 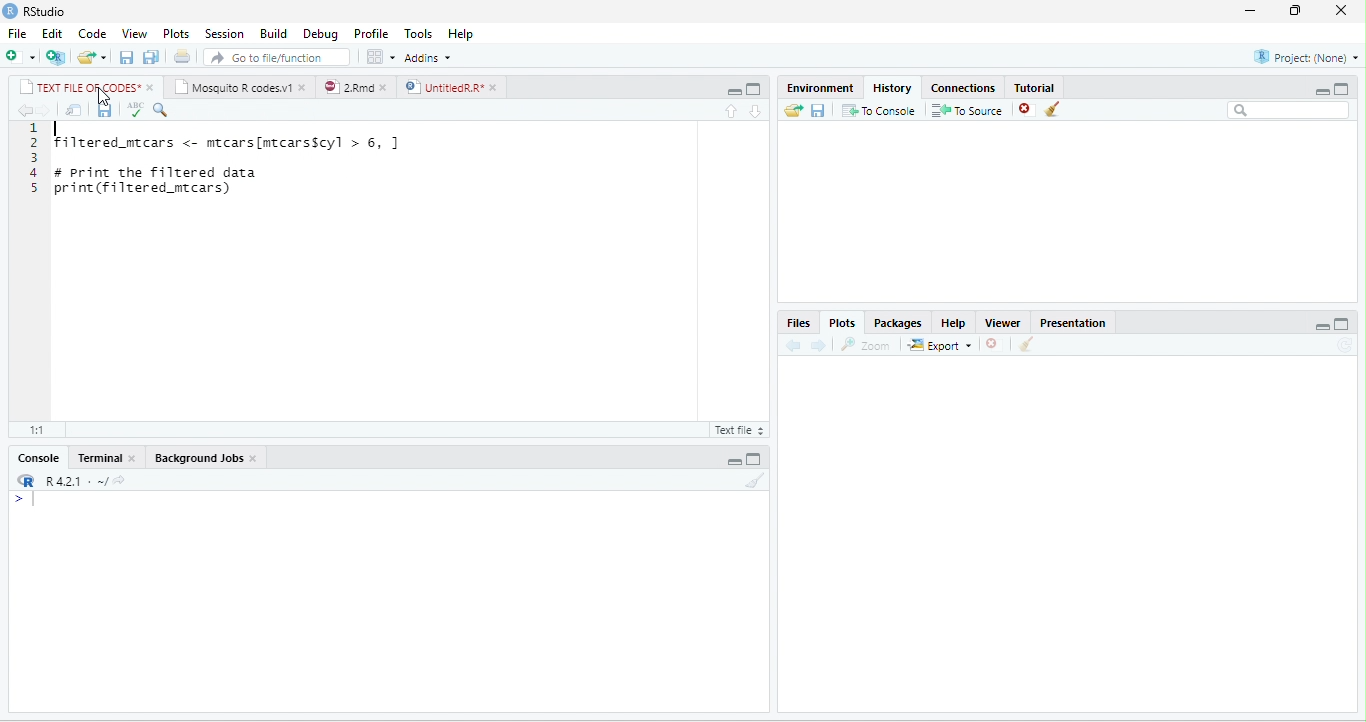 What do you see at coordinates (371, 34) in the screenshot?
I see `Profile` at bounding box center [371, 34].